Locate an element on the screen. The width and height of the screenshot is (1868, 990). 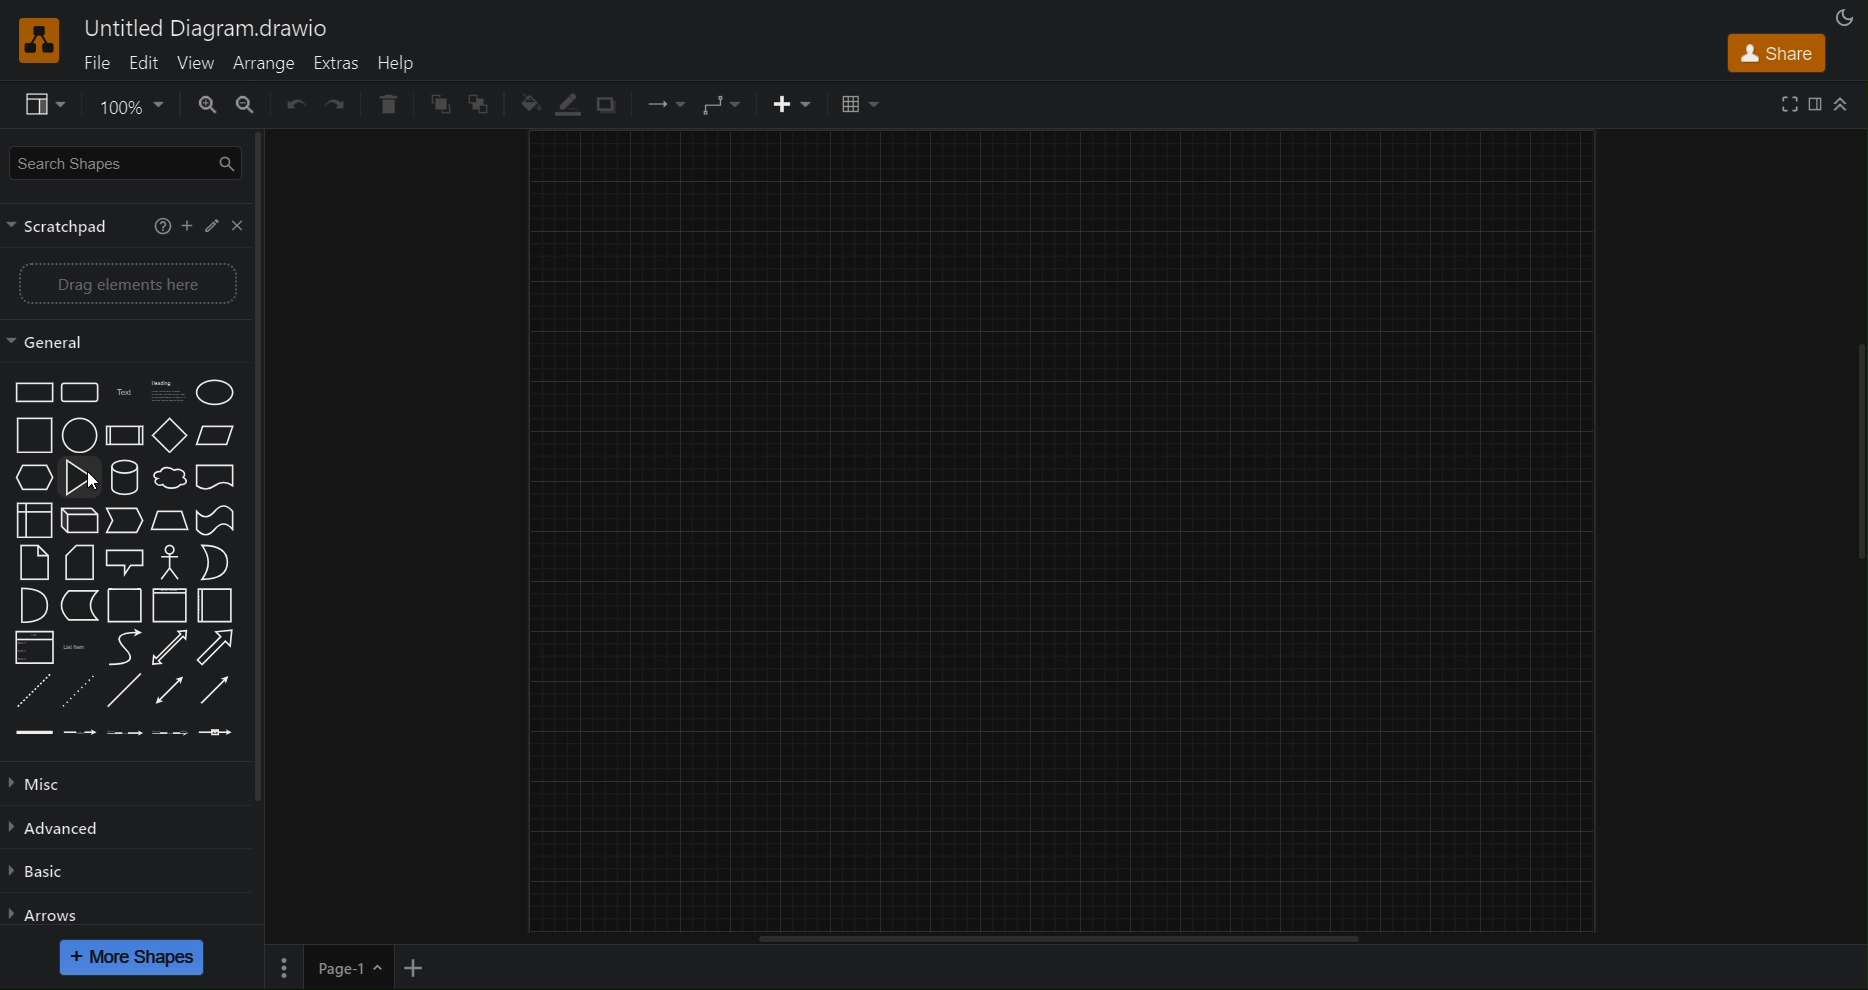
Misc is located at coordinates (49, 787).